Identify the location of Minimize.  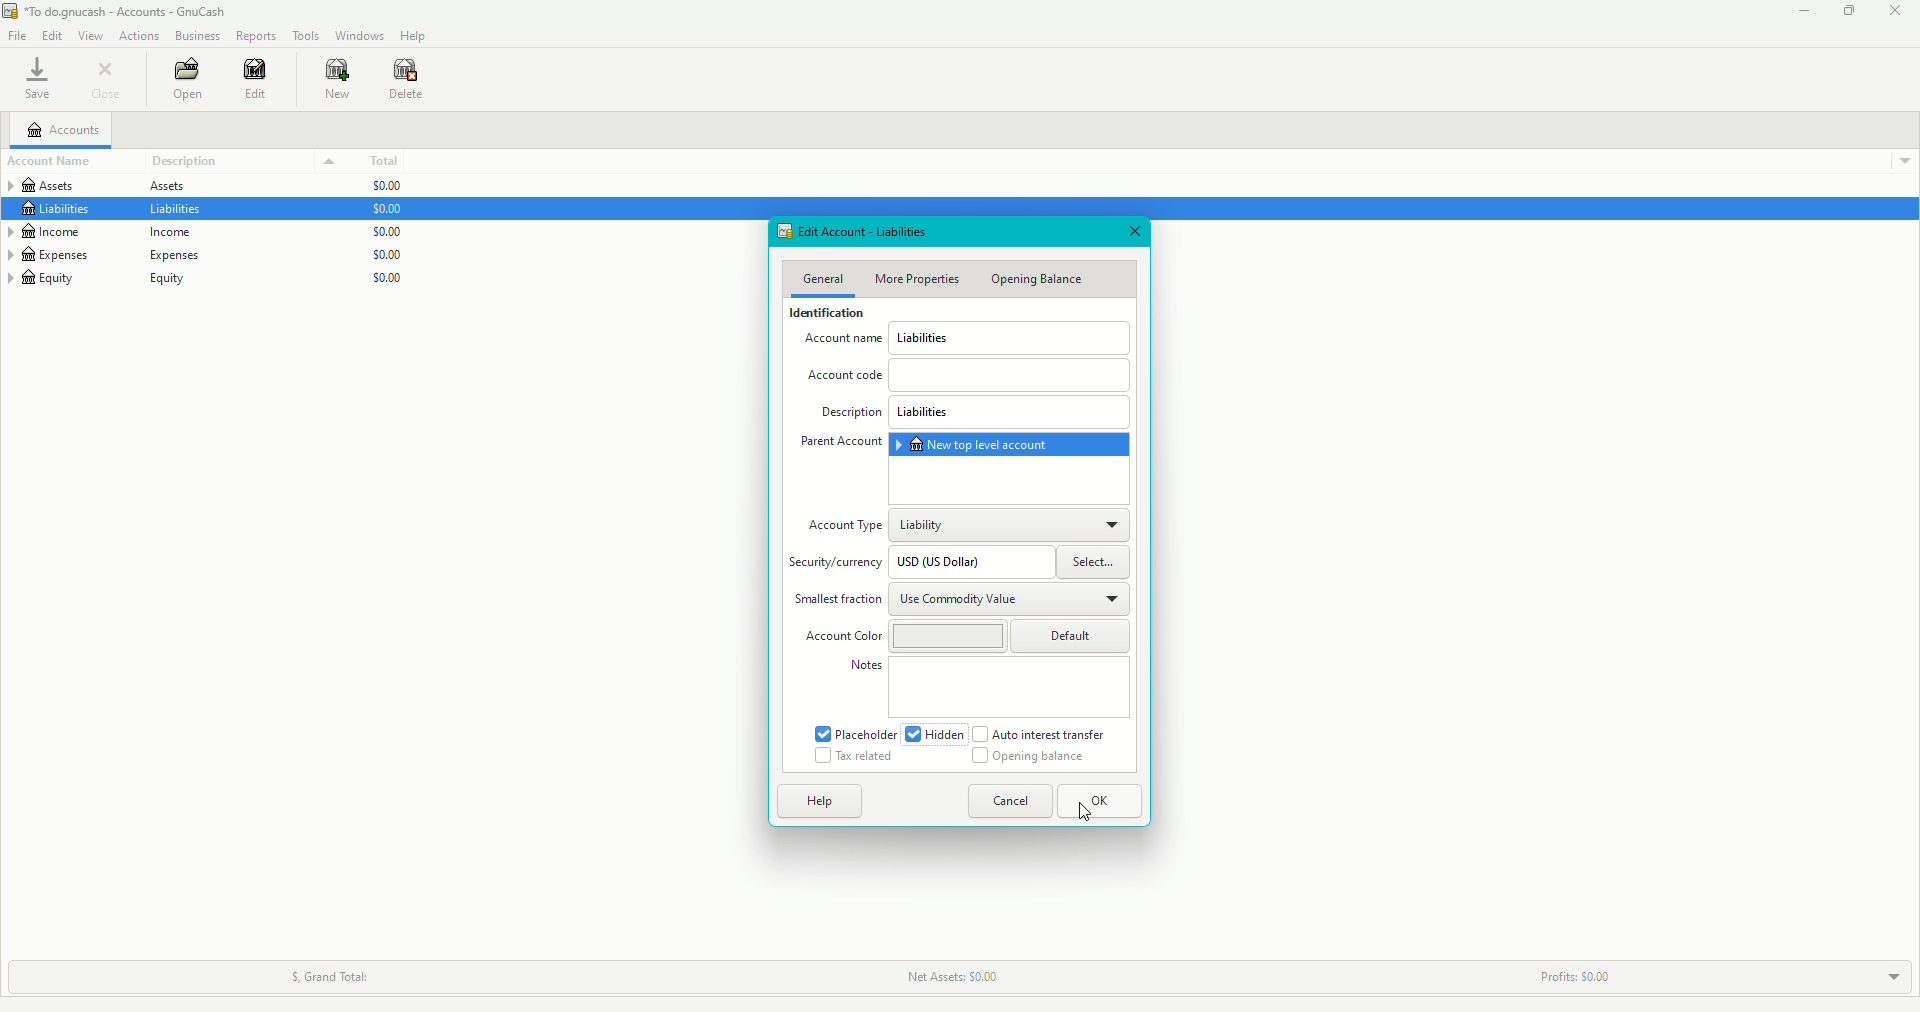
(1798, 12).